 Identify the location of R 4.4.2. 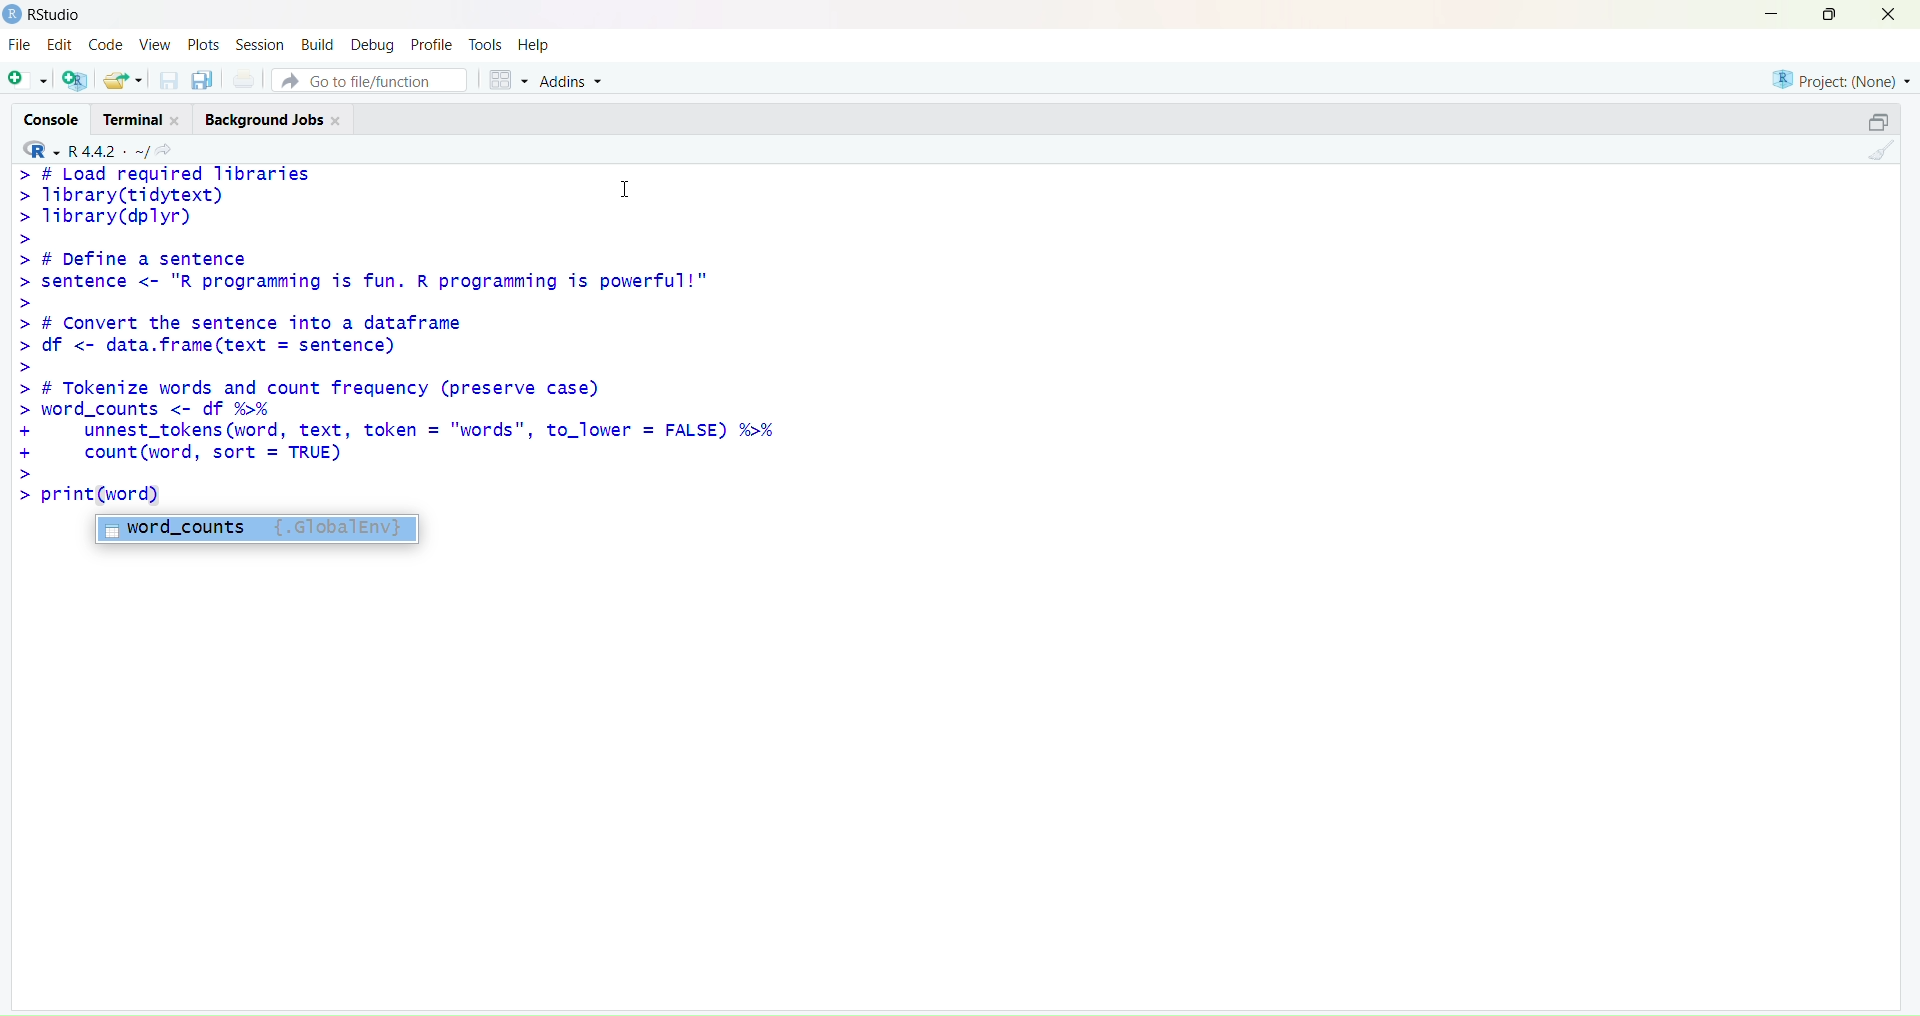
(83, 149).